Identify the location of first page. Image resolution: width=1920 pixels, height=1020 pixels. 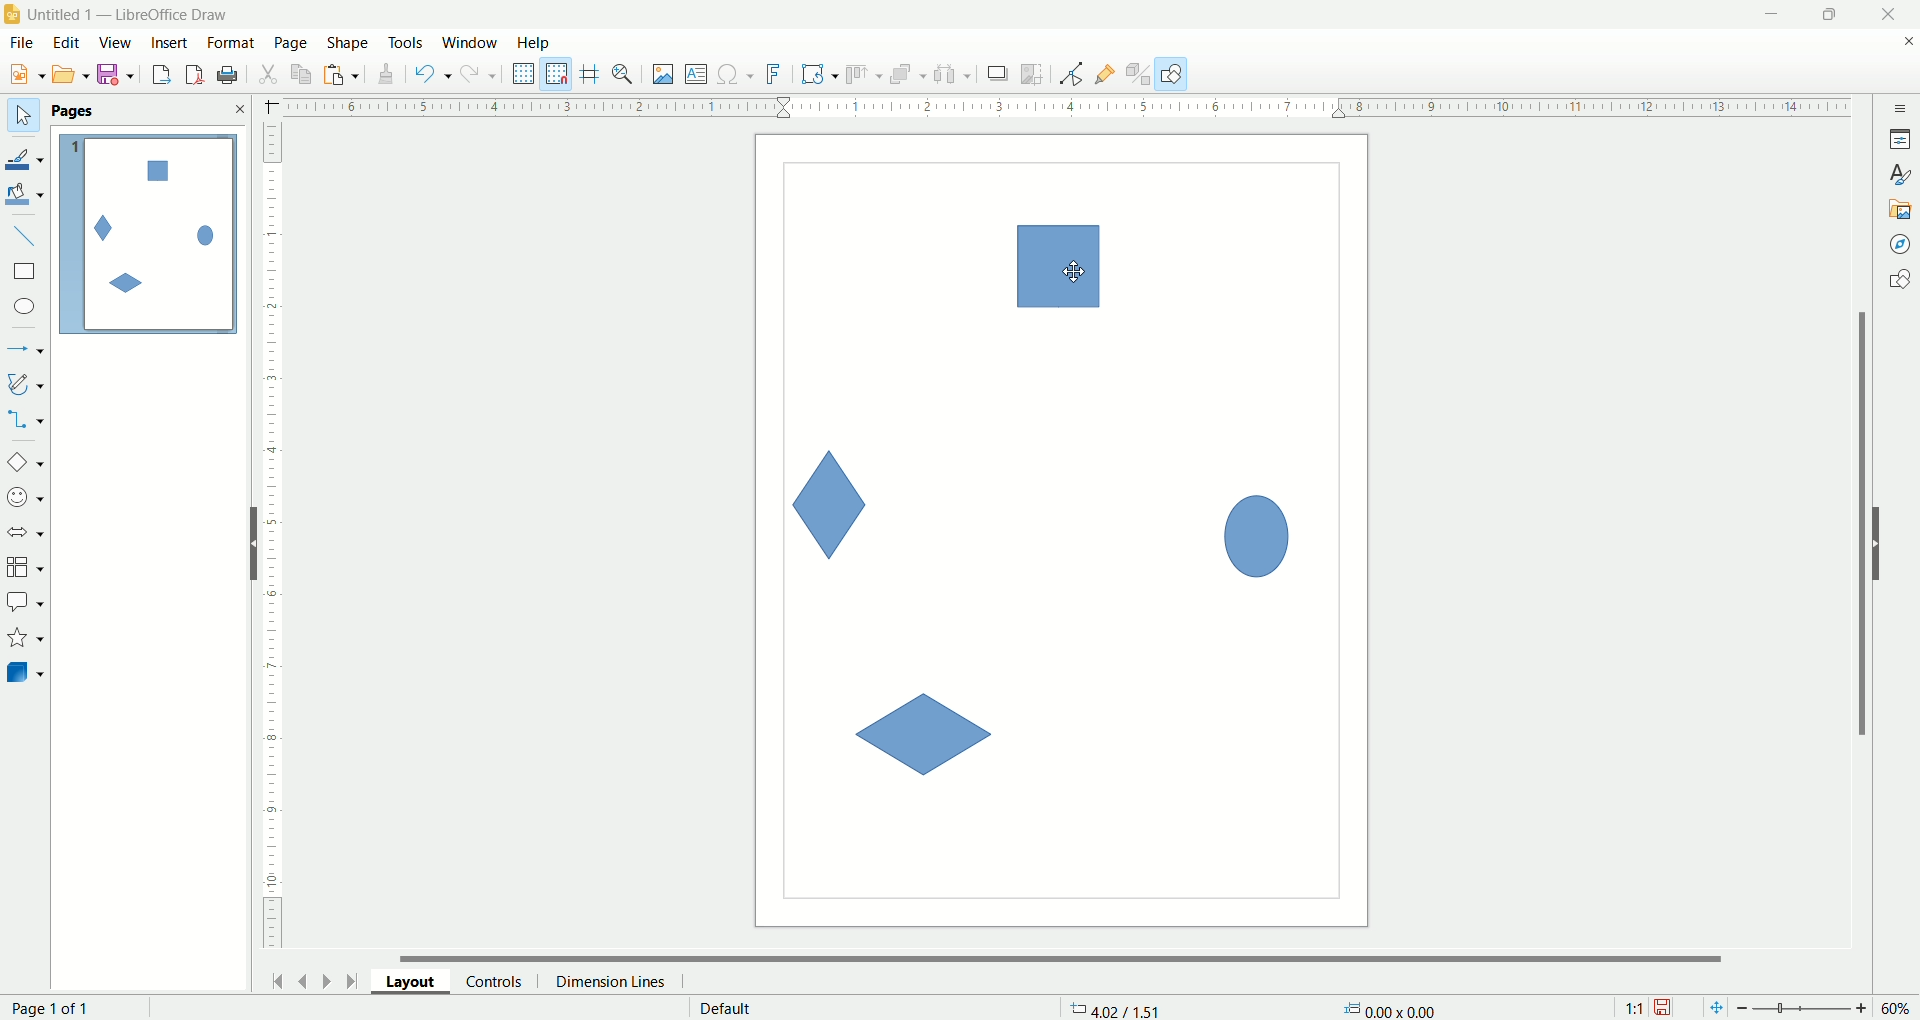
(274, 978).